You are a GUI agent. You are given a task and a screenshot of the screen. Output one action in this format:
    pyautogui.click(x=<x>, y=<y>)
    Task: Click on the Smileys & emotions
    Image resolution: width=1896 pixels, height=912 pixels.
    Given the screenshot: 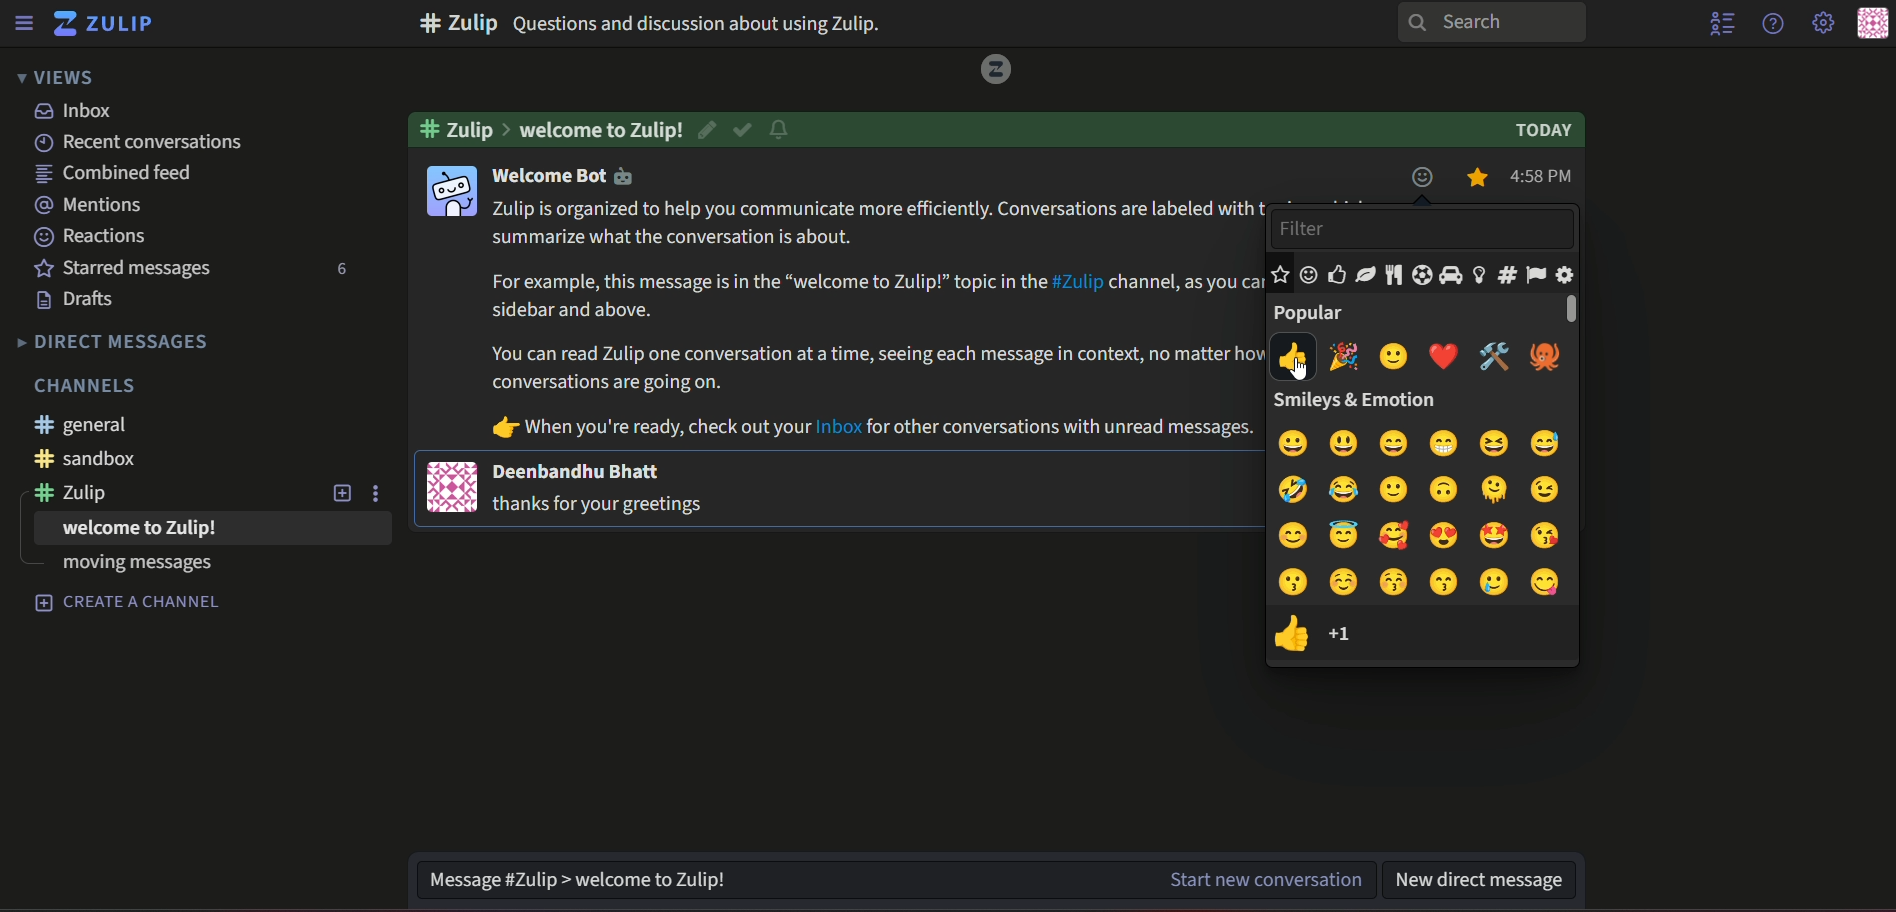 What is the action you would take?
    pyautogui.click(x=1377, y=400)
    